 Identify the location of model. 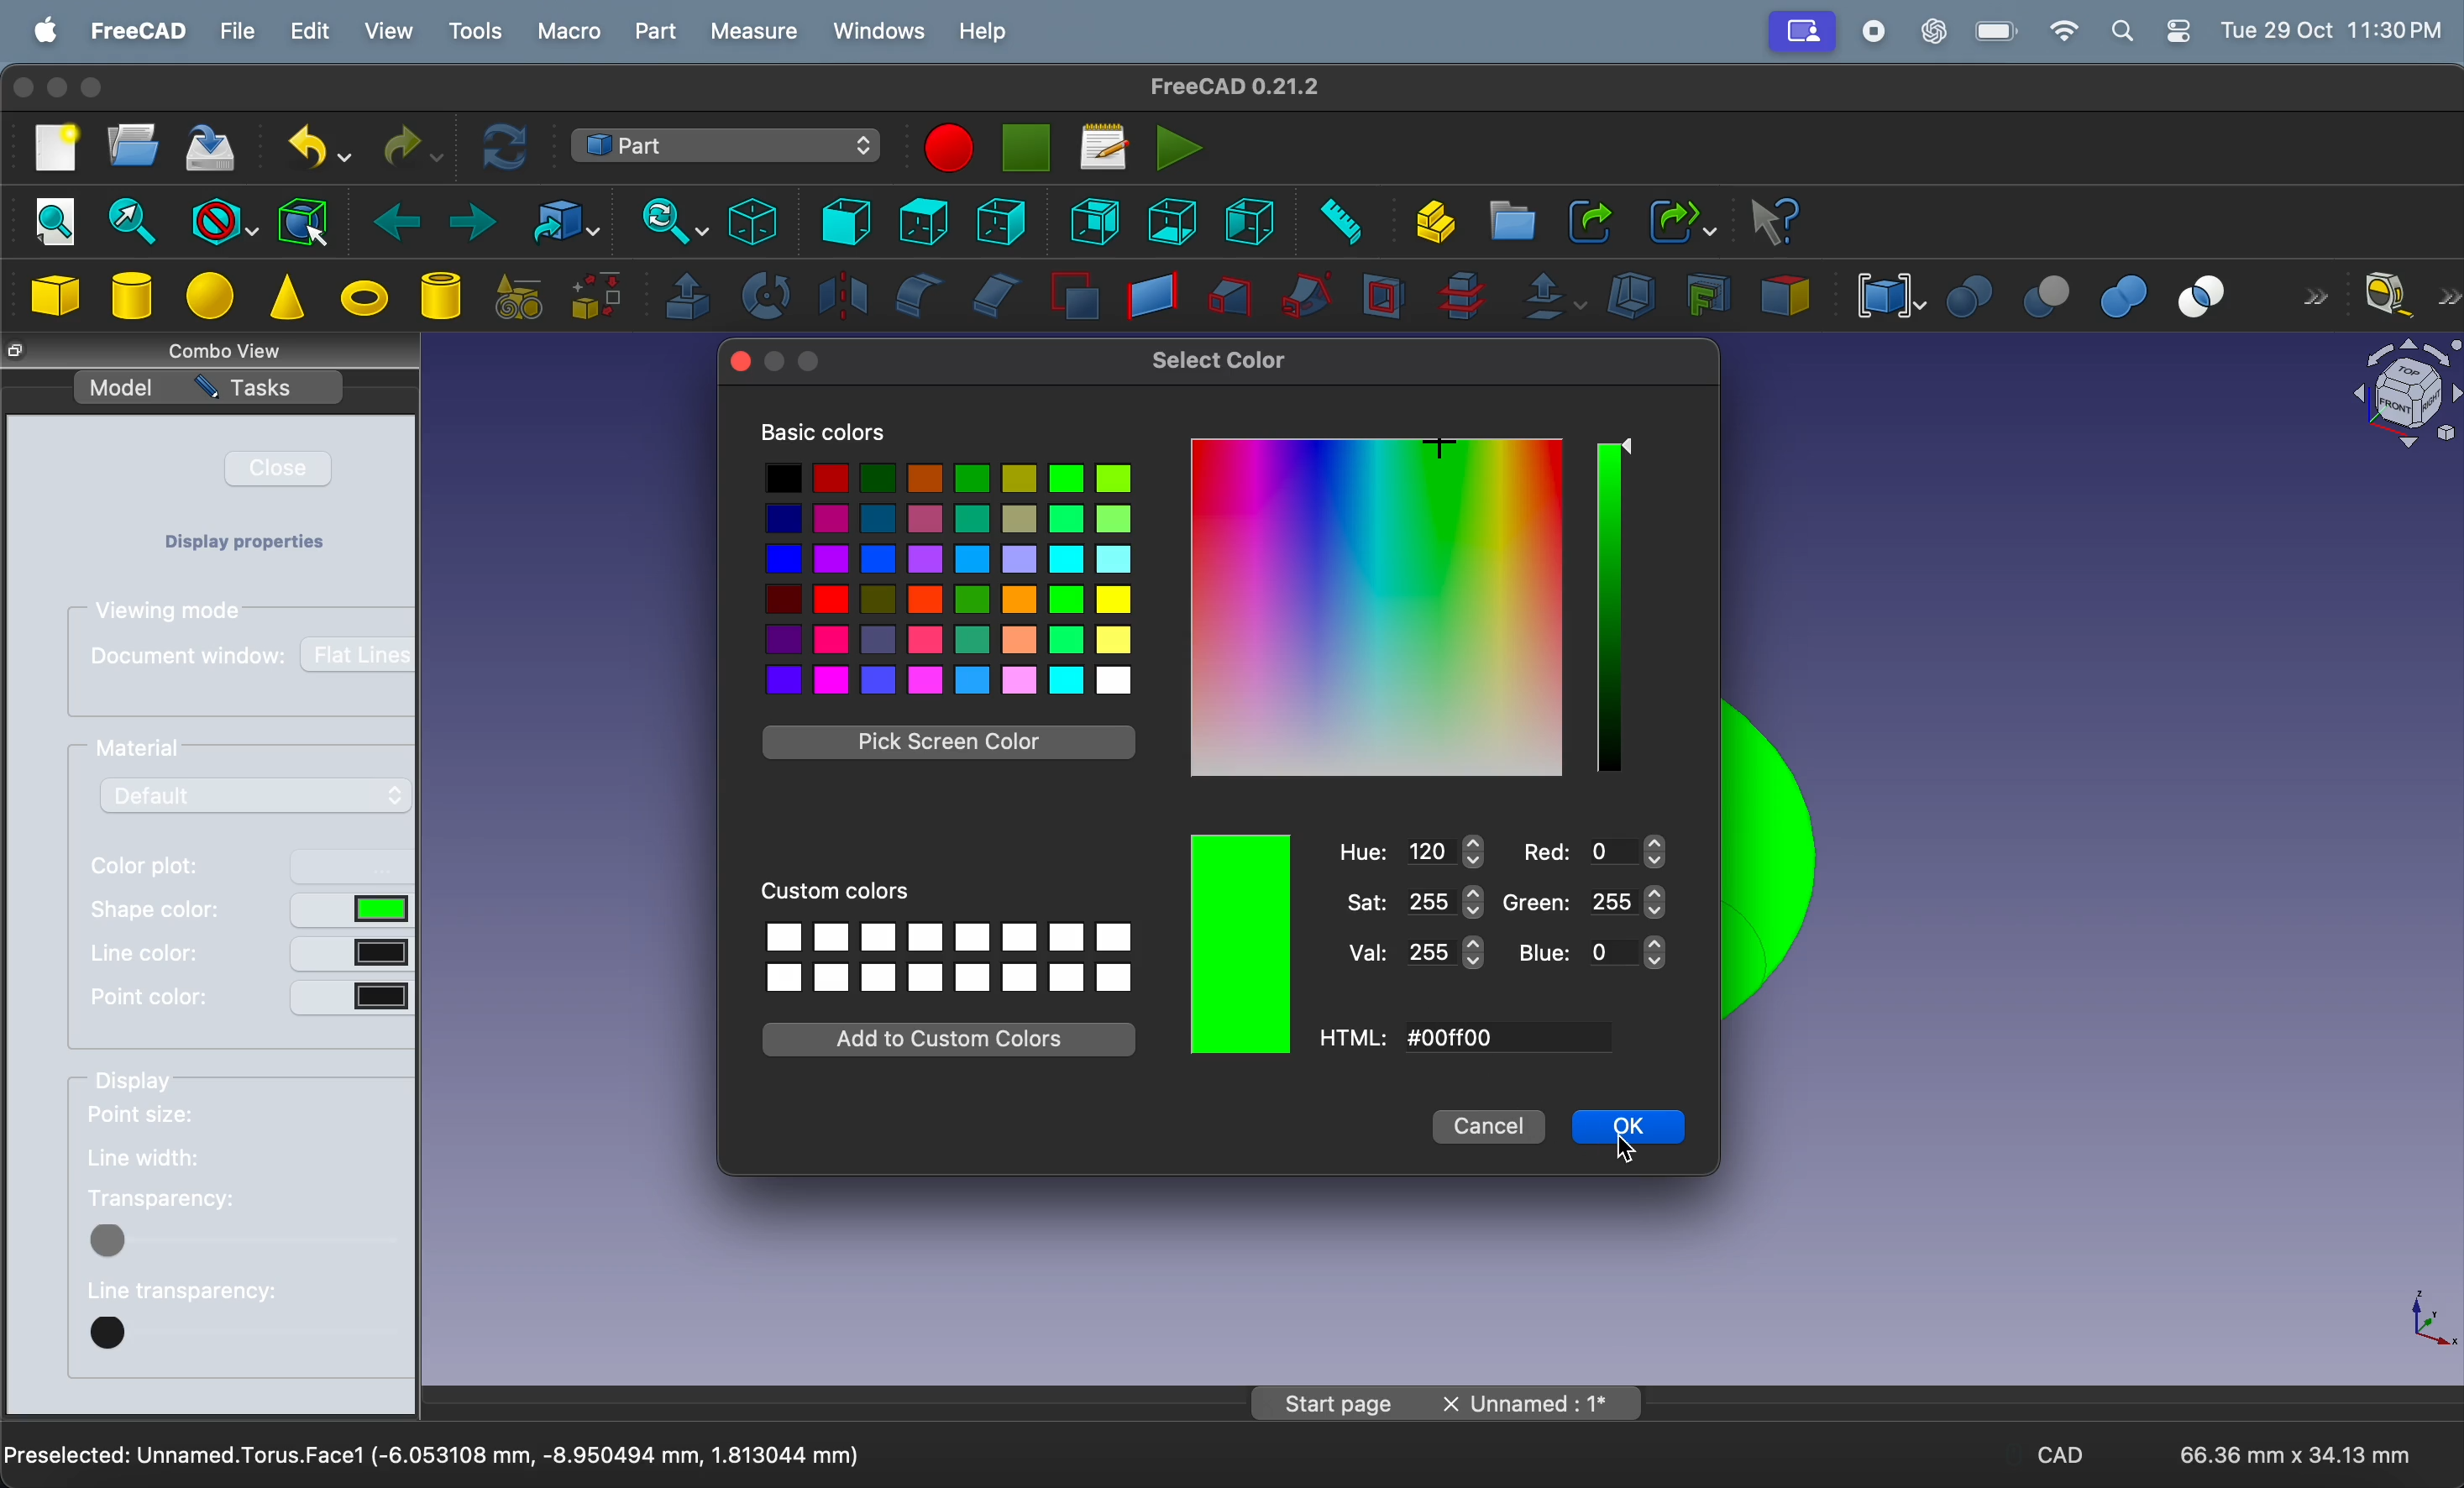
(121, 386).